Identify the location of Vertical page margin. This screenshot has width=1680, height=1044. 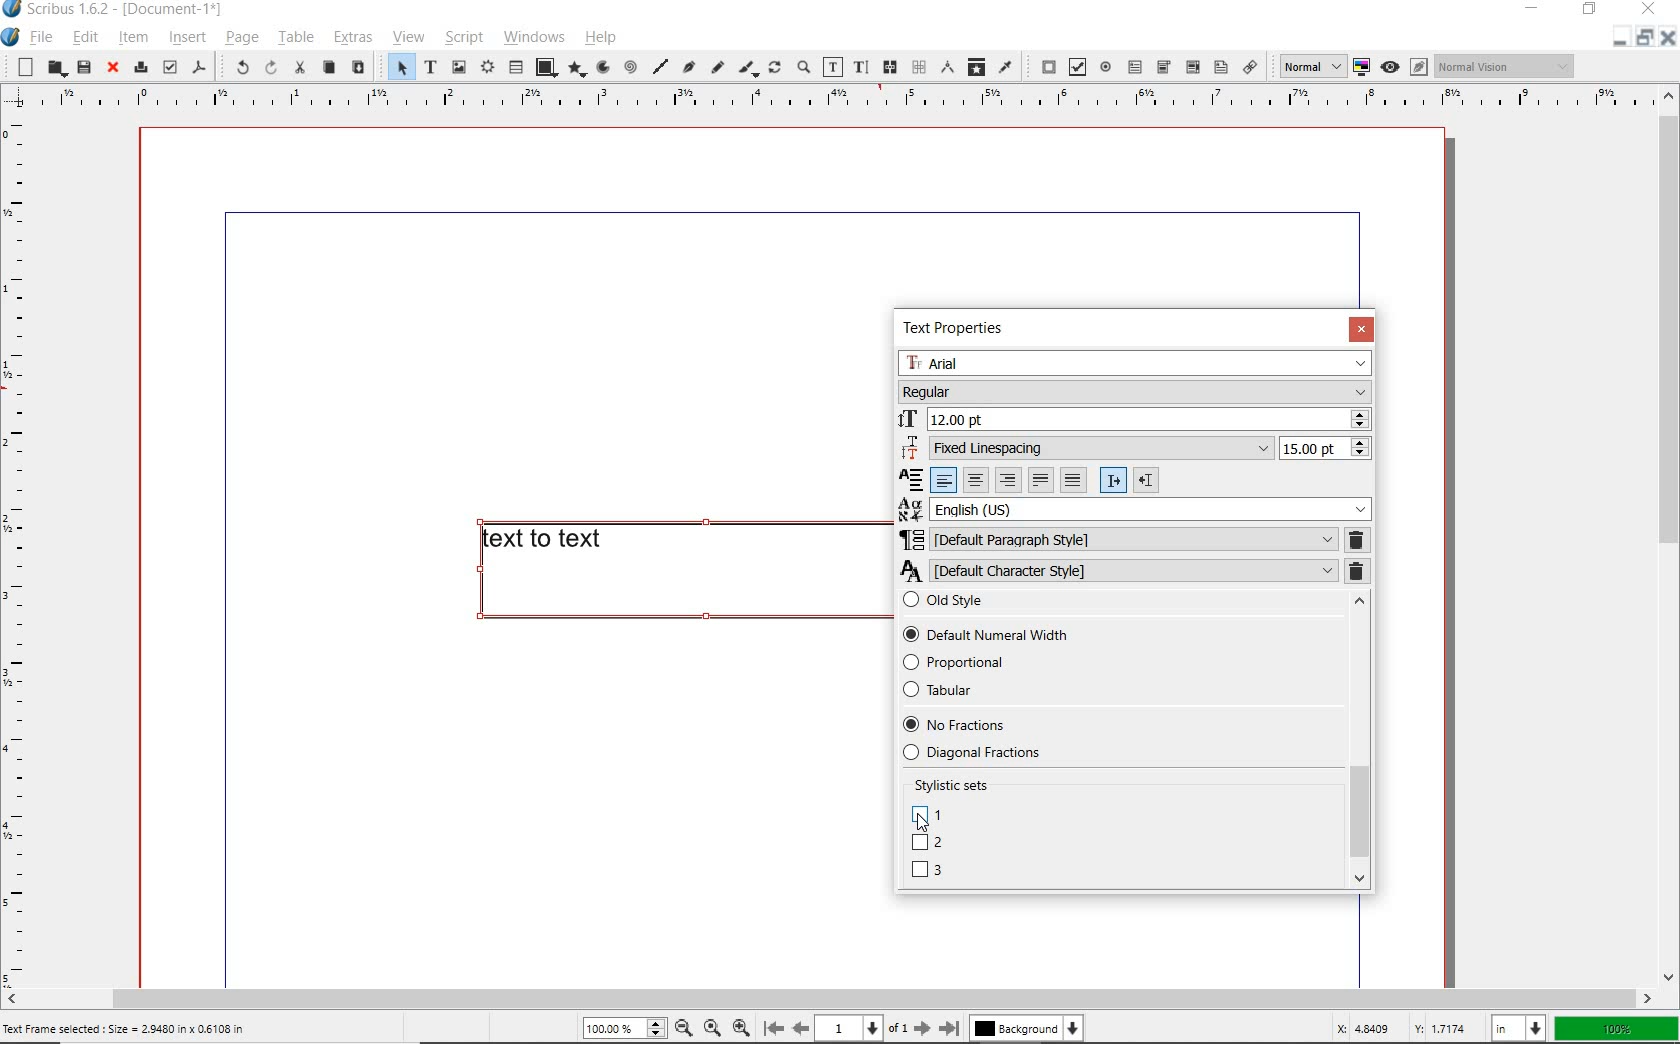
(821, 100).